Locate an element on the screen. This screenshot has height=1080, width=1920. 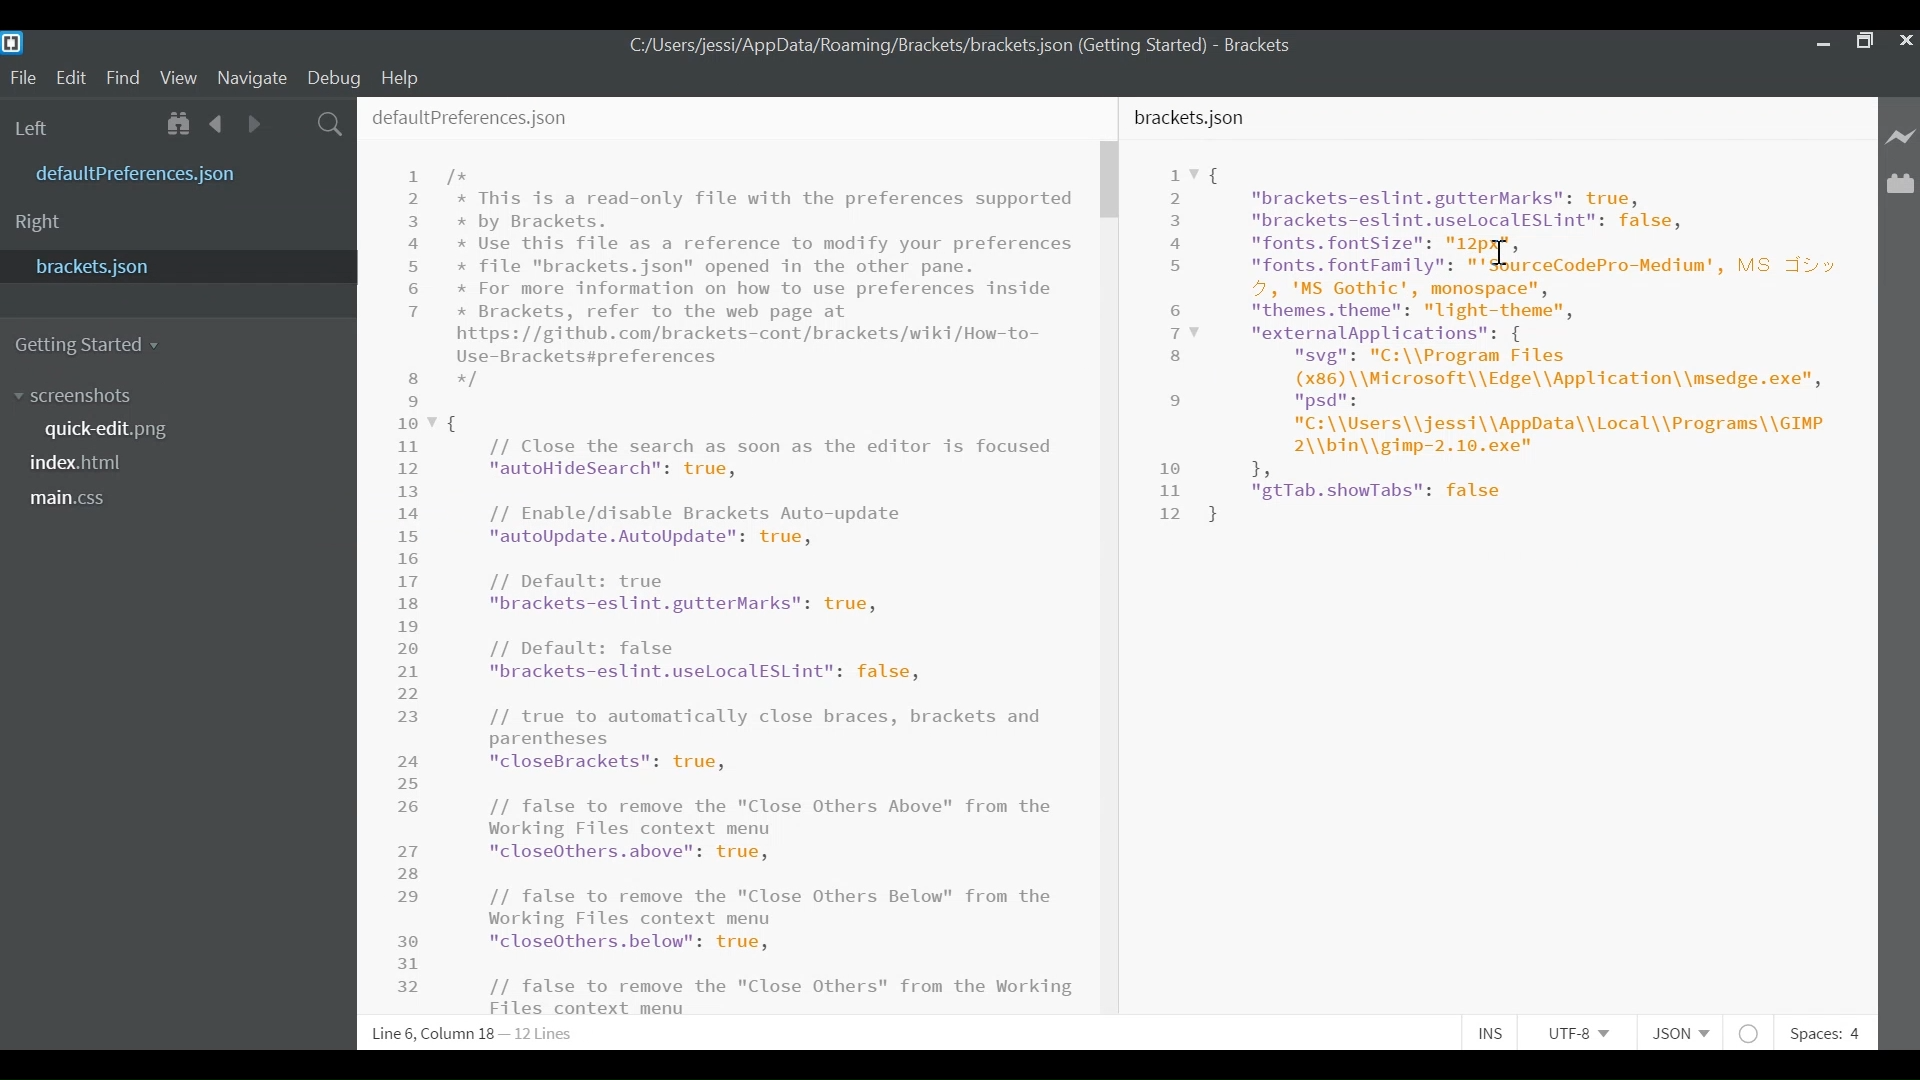
Find in files is located at coordinates (330, 124).